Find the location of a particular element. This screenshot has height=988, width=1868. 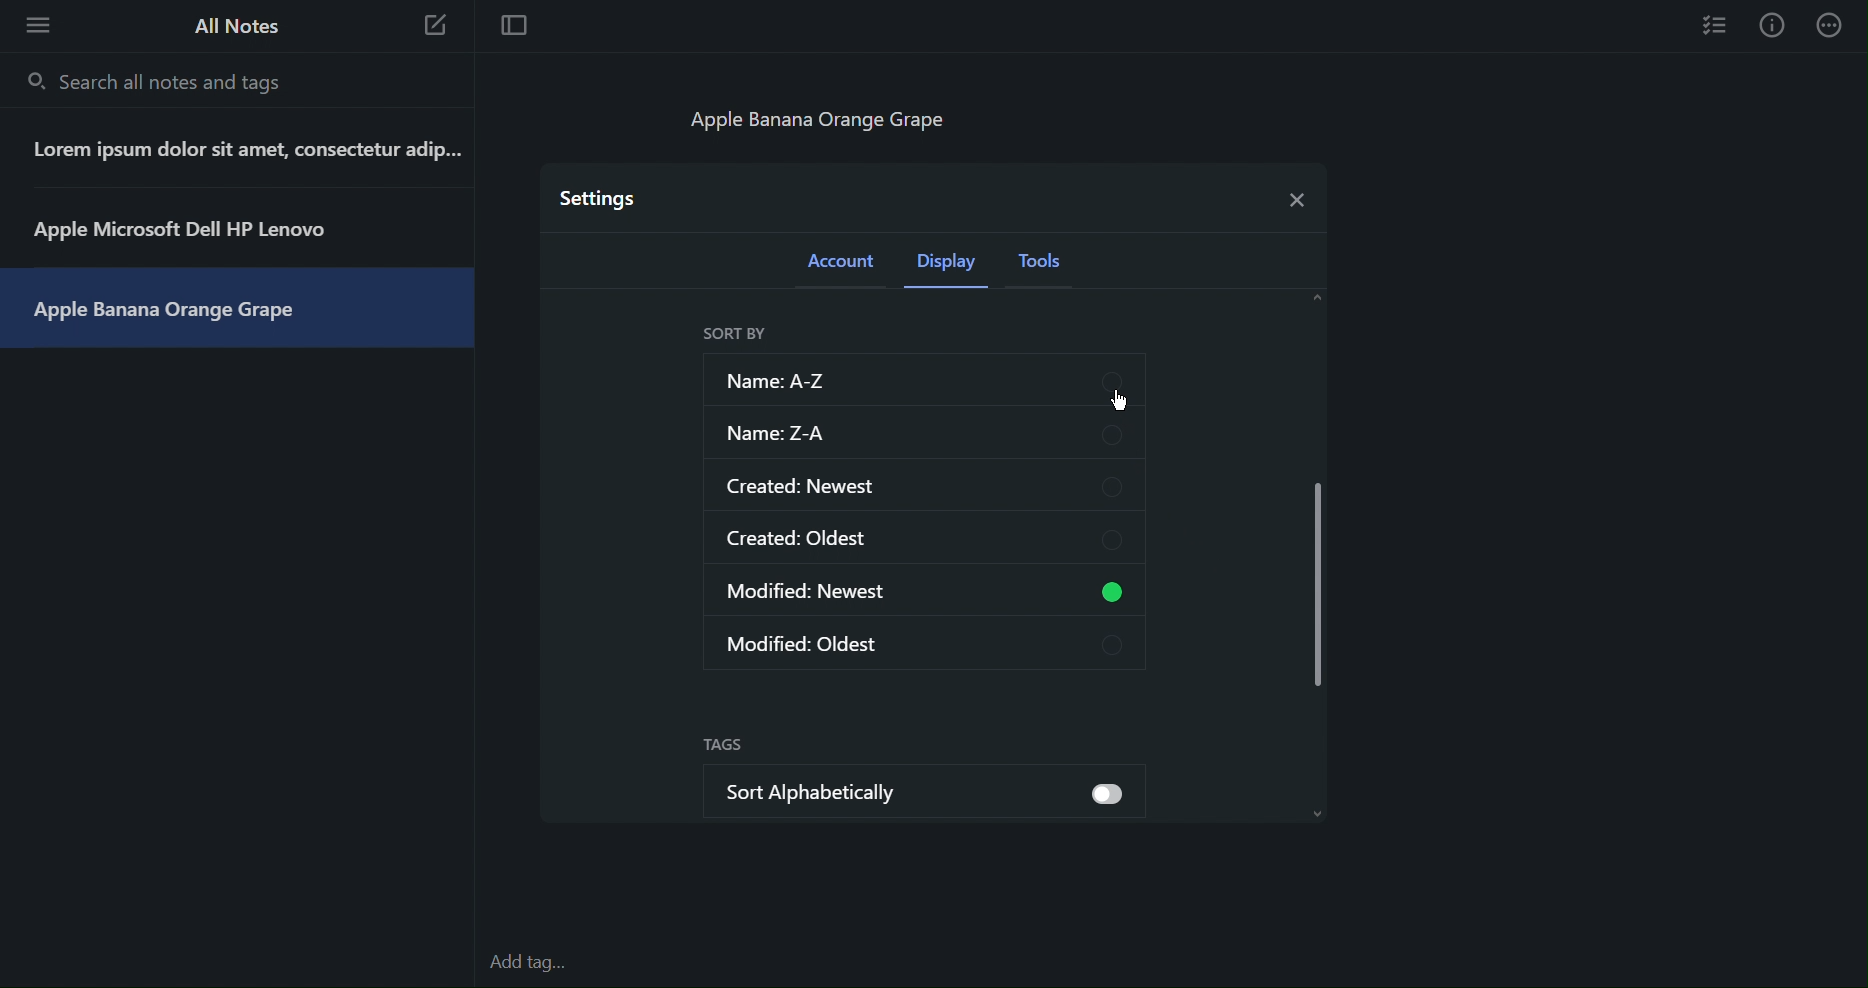

Created: Oldest is located at coordinates (924, 537).